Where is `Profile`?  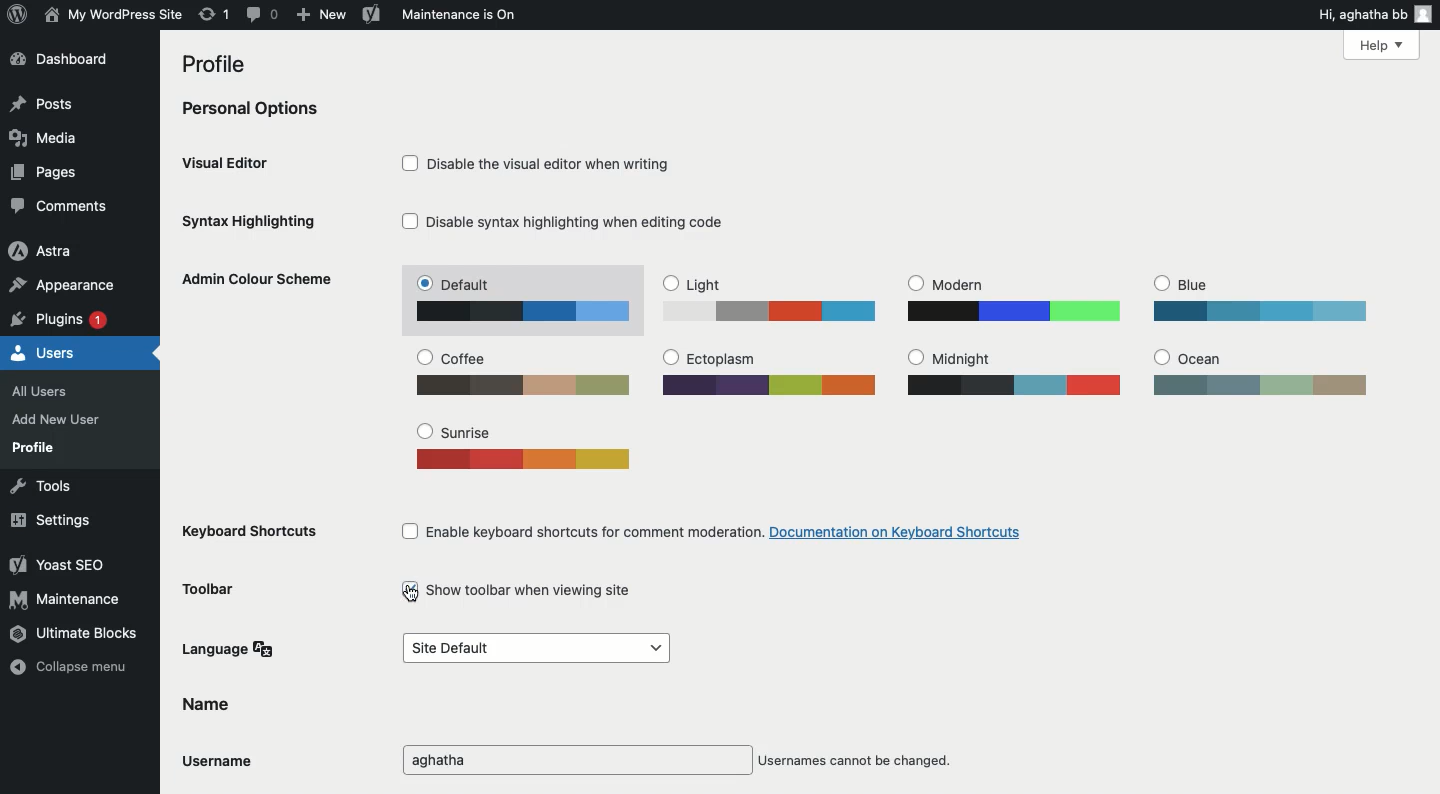
Profile is located at coordinates (40, 449).